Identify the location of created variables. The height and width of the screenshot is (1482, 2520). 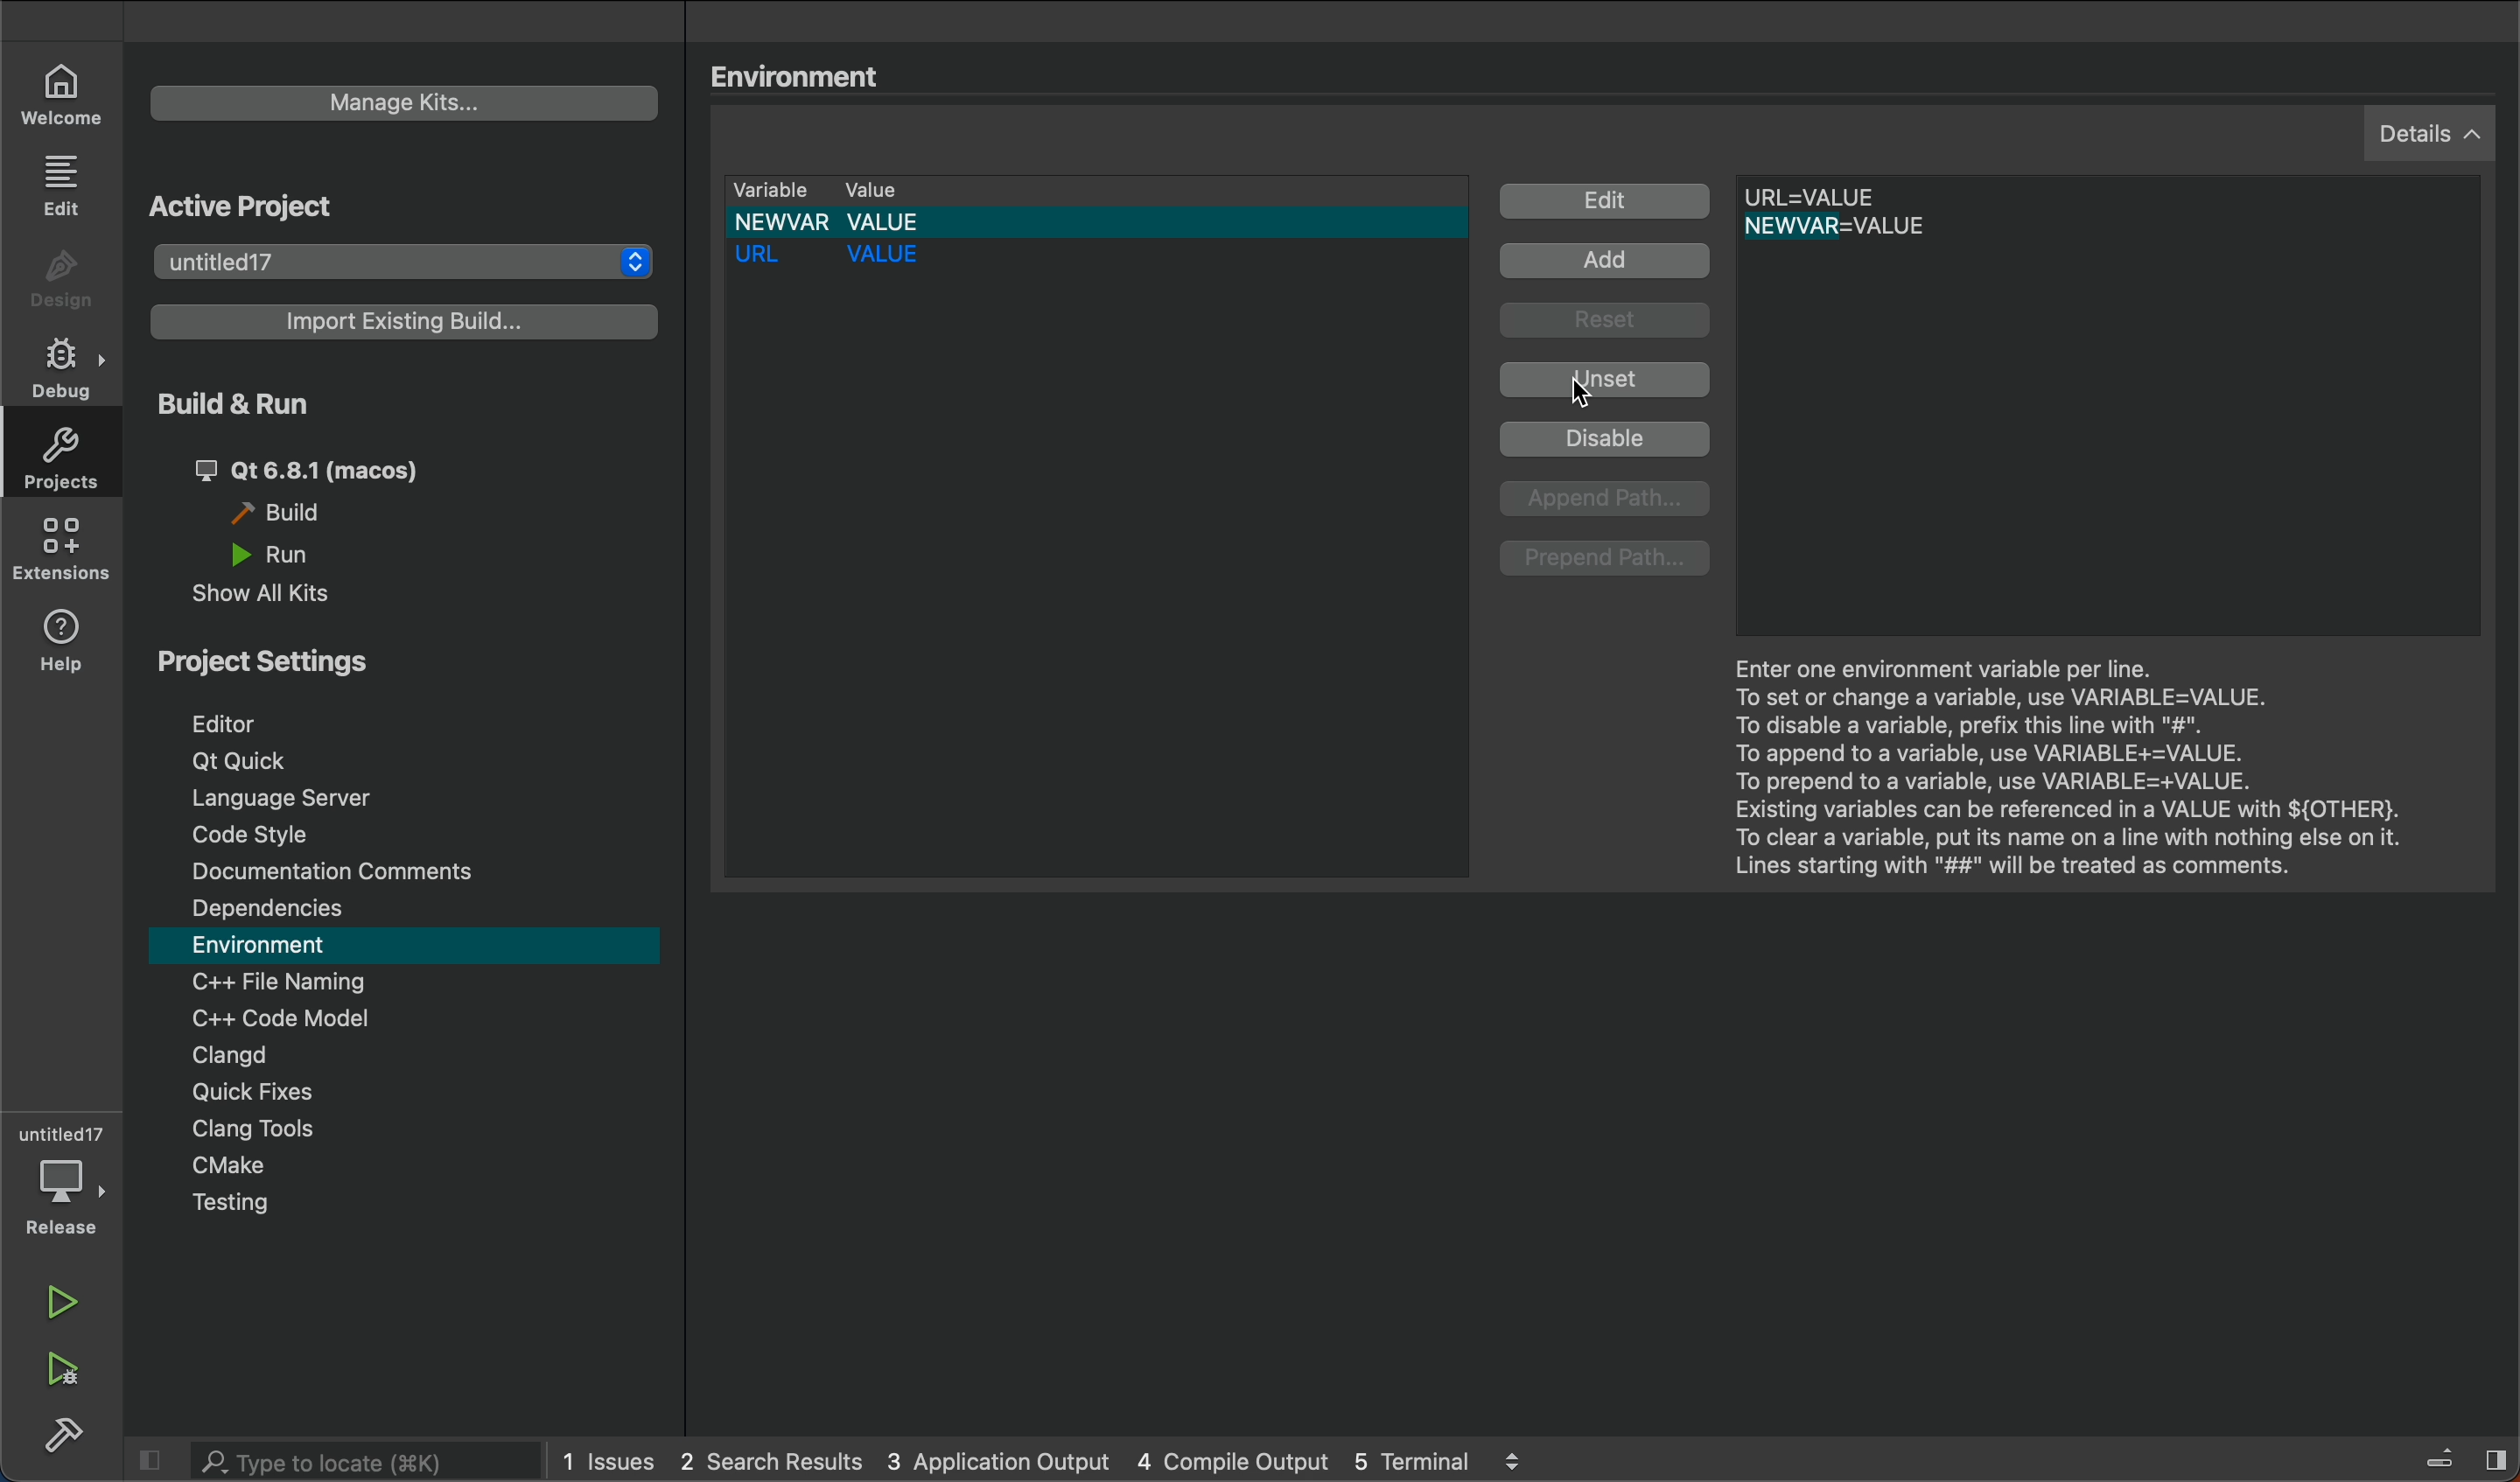
(1092, 522).